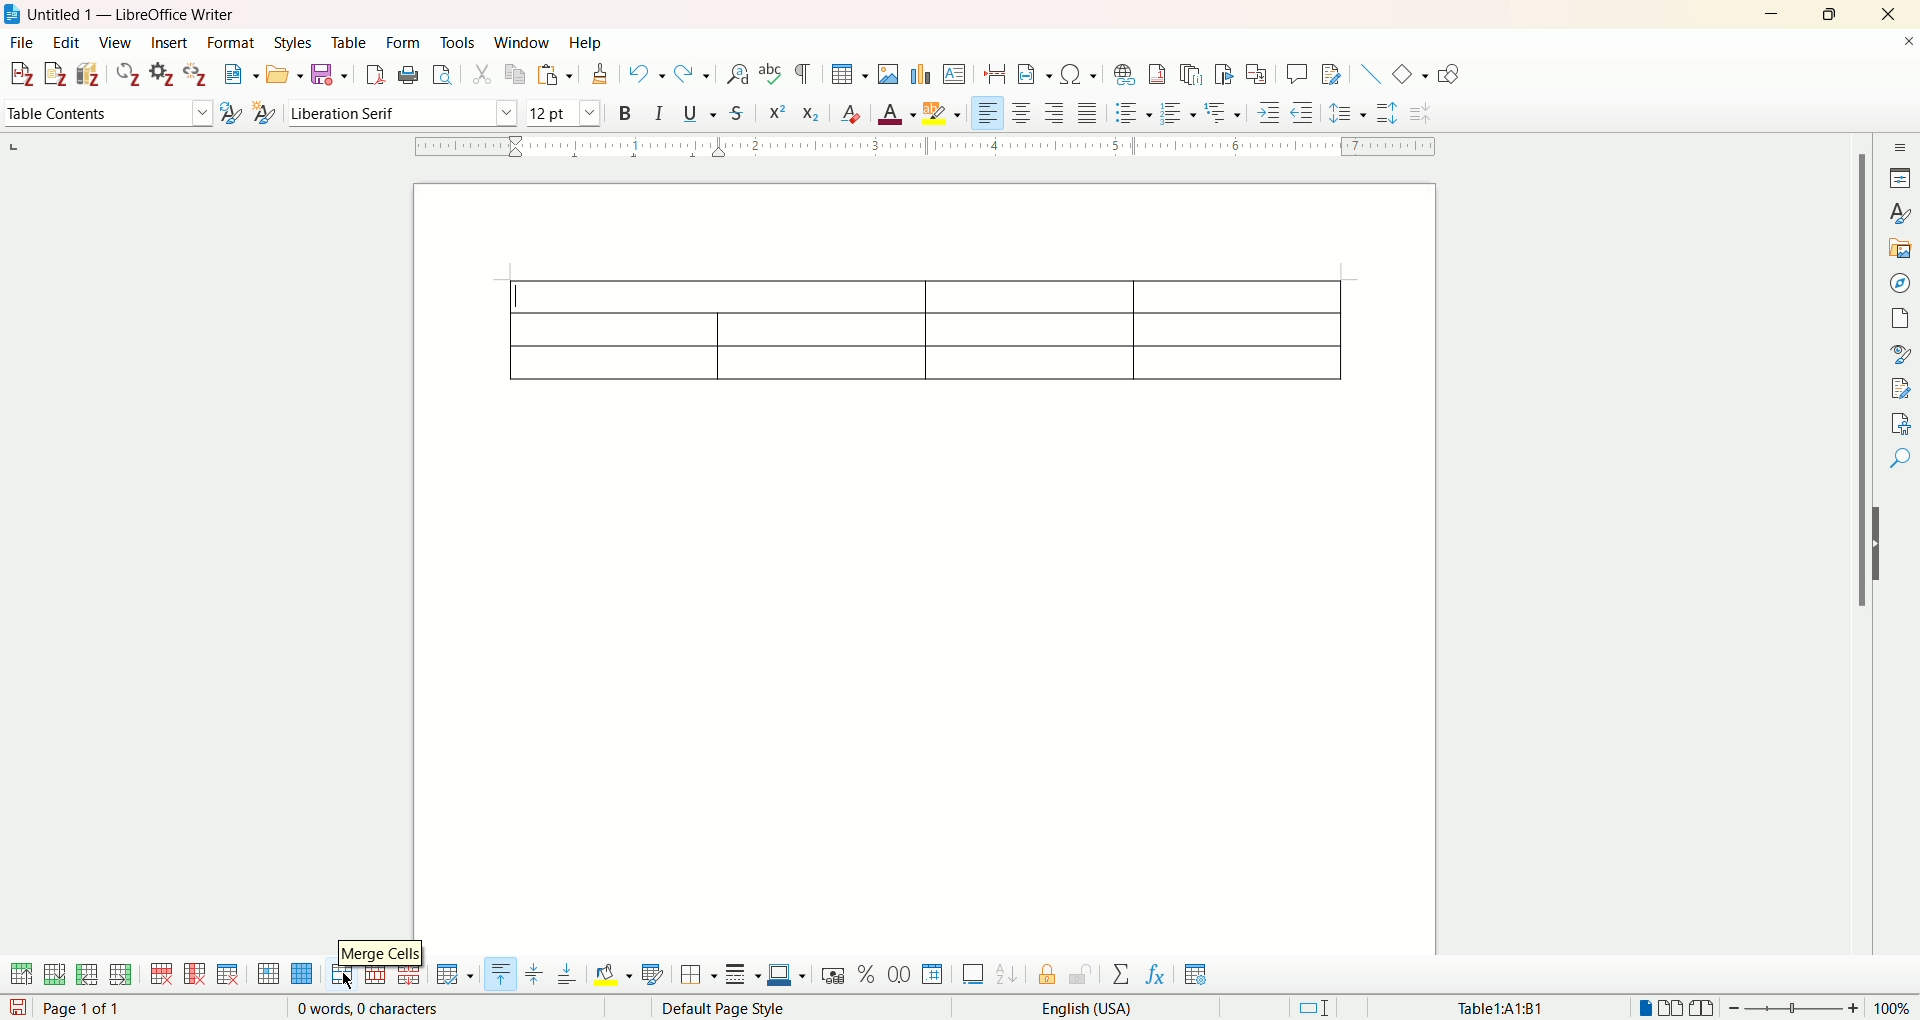 The width and height of the screenshot is (1920, 1020). Describe the element at coordinates (1703, 1008) in the screenshot. I see `book view` at that location.